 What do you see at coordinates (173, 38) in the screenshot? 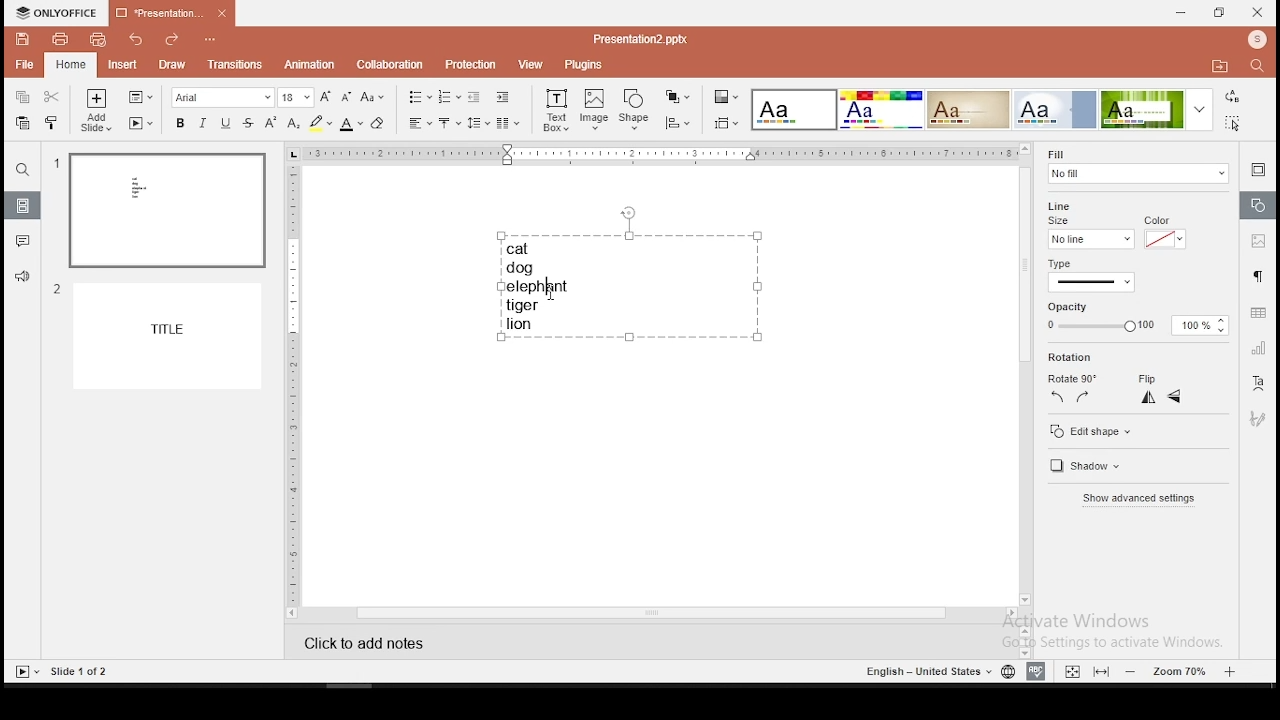
I see `redo` at bounding box center [173, 38].